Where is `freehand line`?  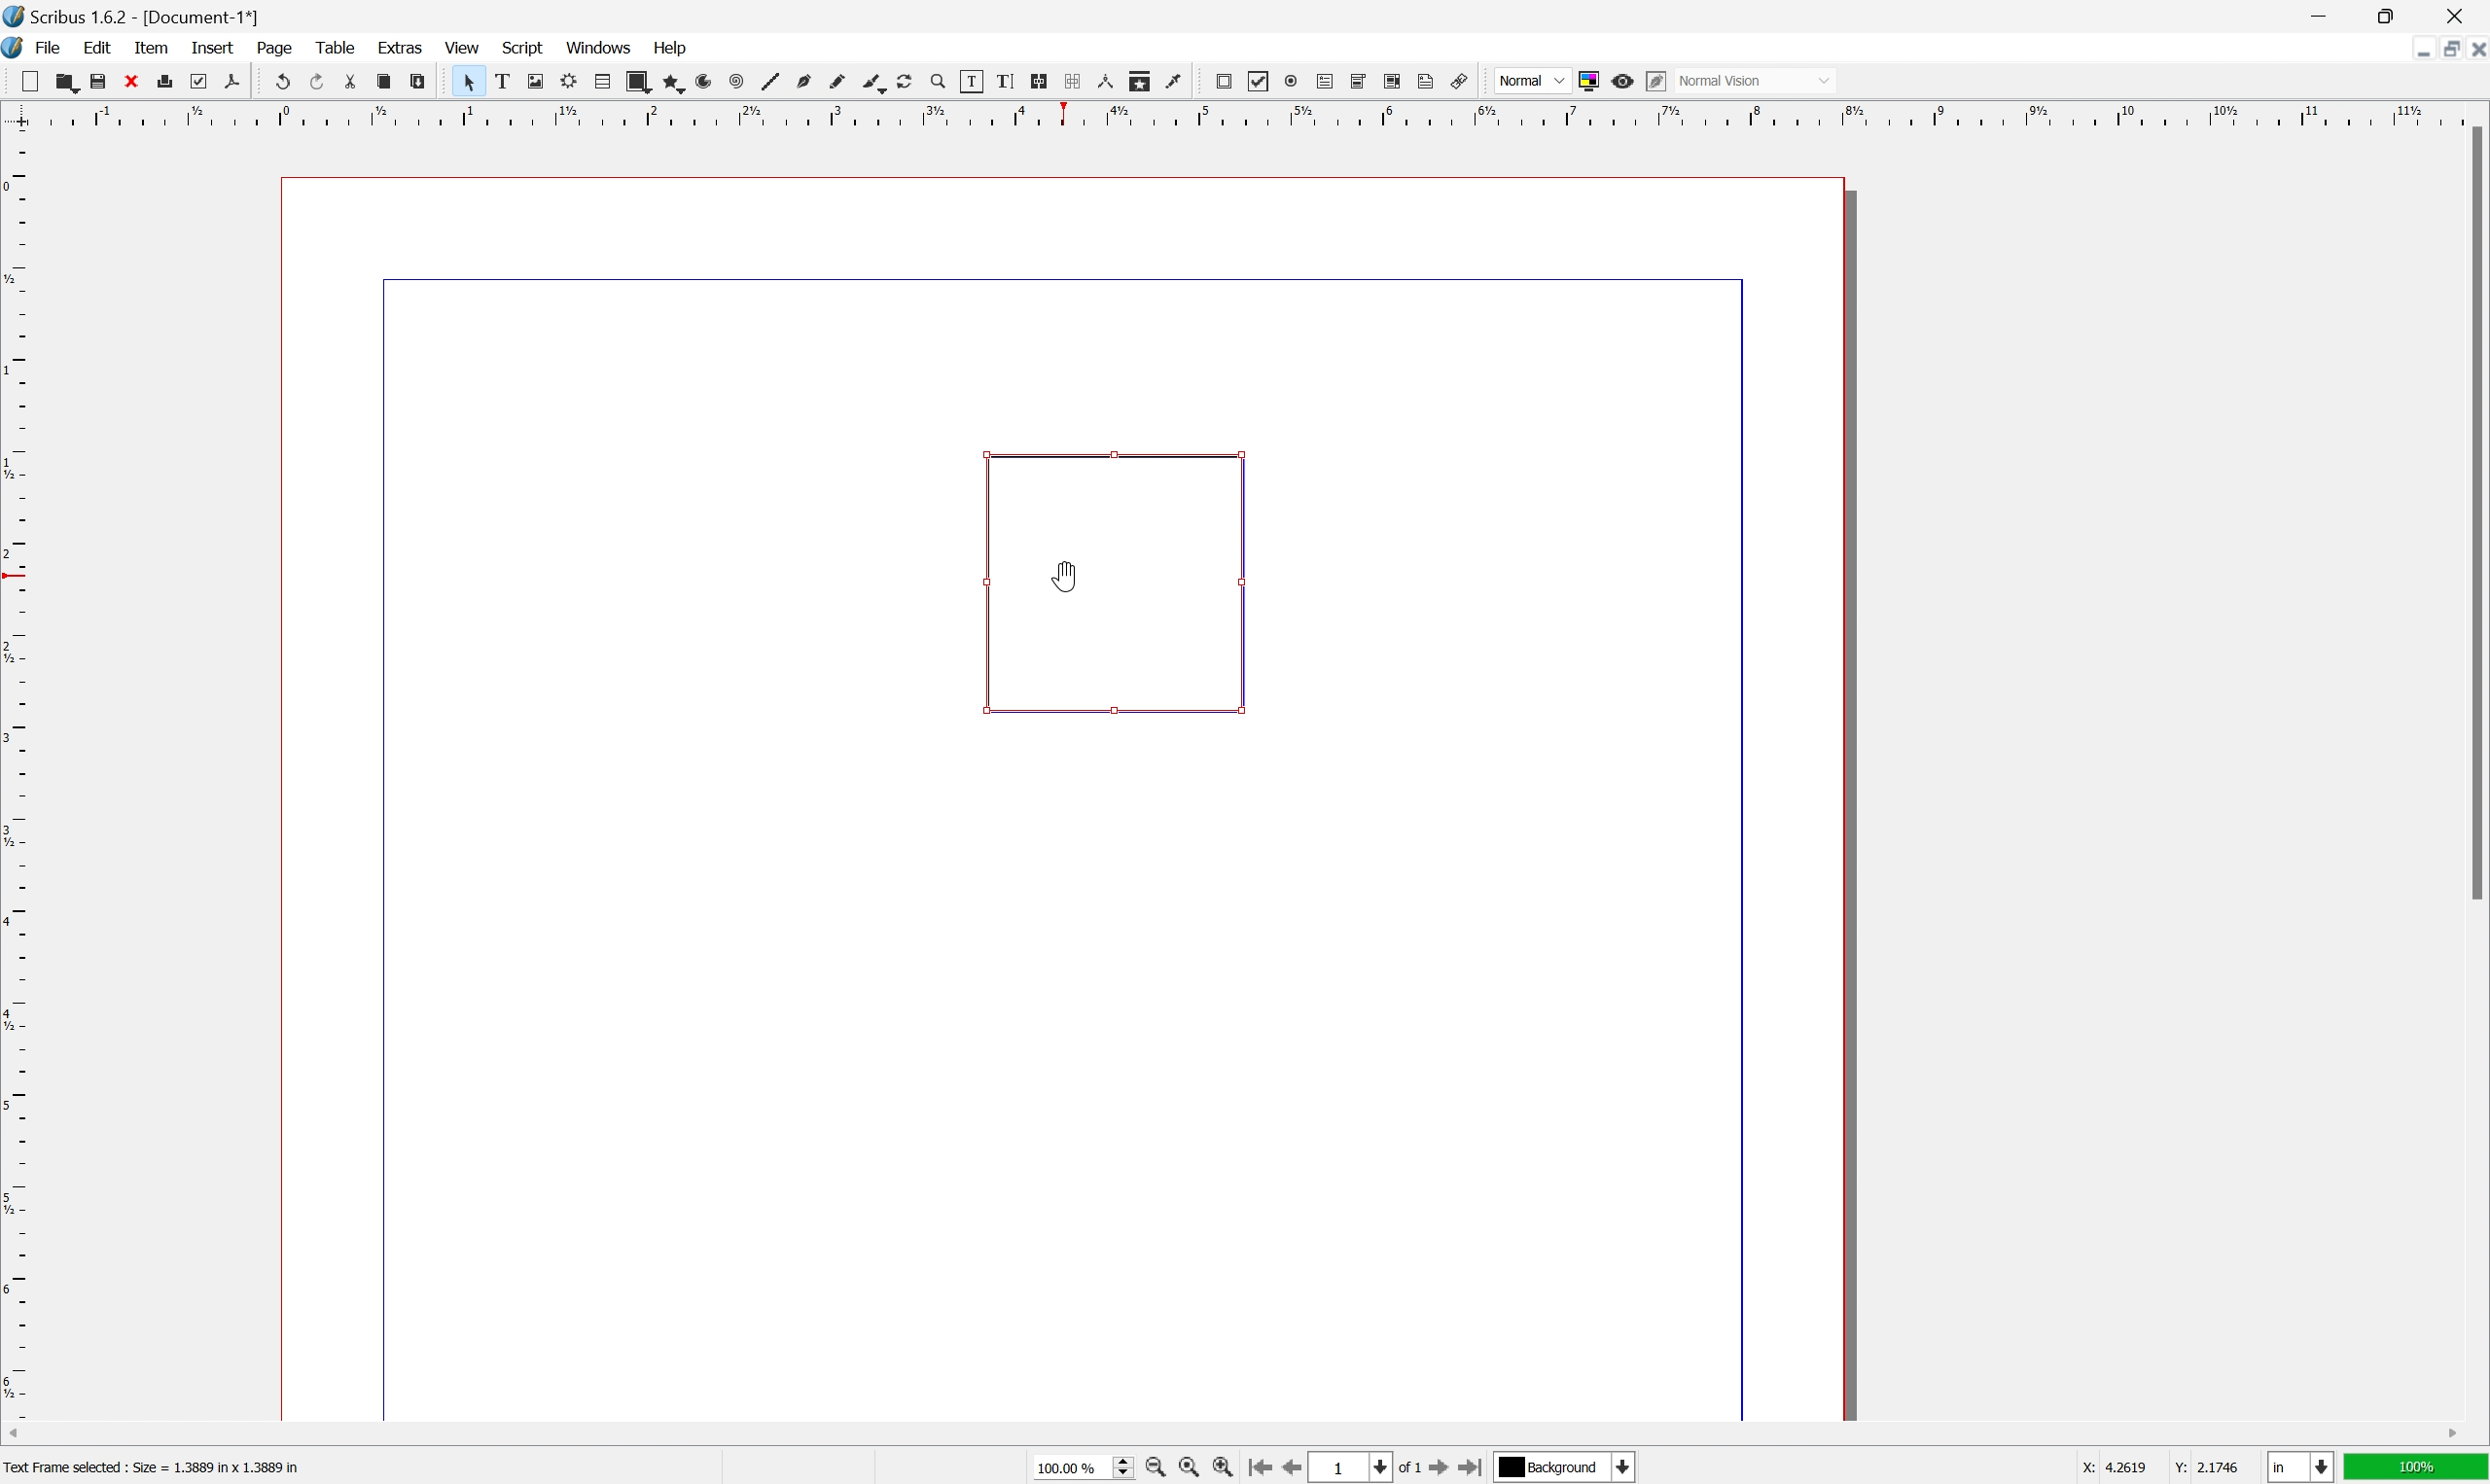 freehand line is located at coordinates (837, 83).